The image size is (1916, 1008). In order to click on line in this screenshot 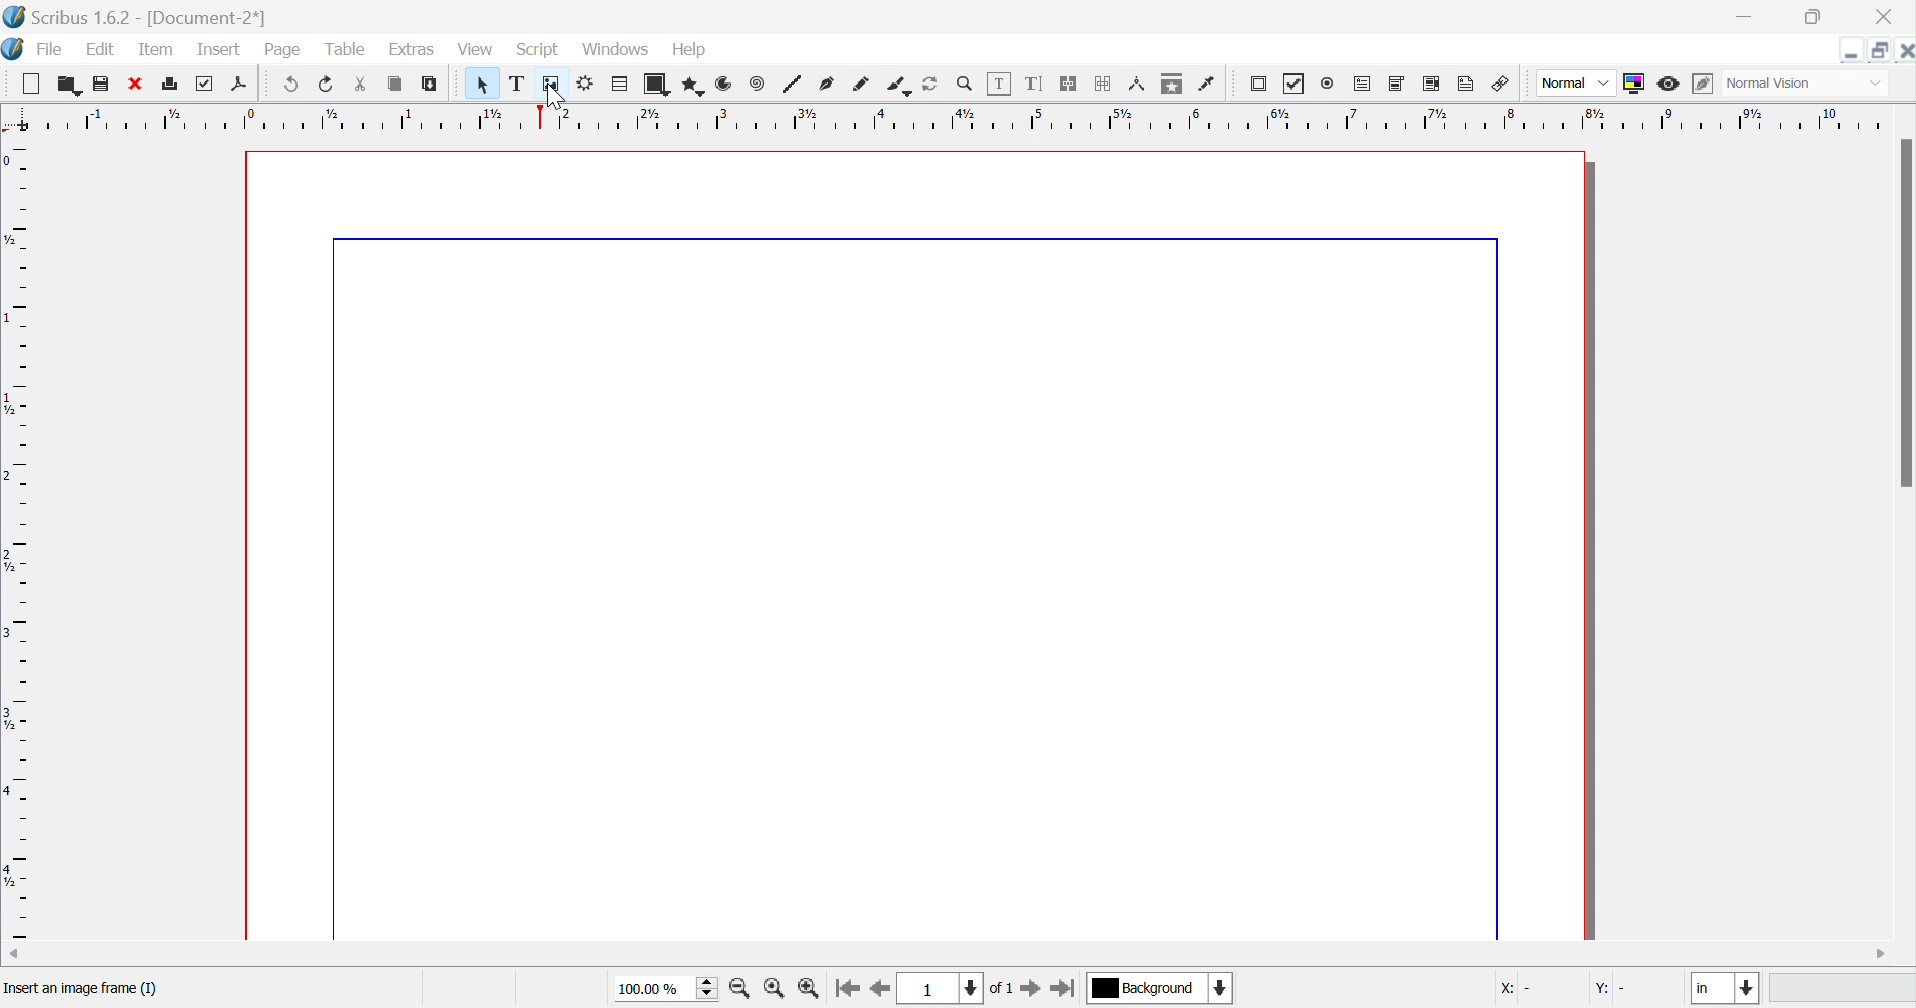, I will do `click(792, 84)`.